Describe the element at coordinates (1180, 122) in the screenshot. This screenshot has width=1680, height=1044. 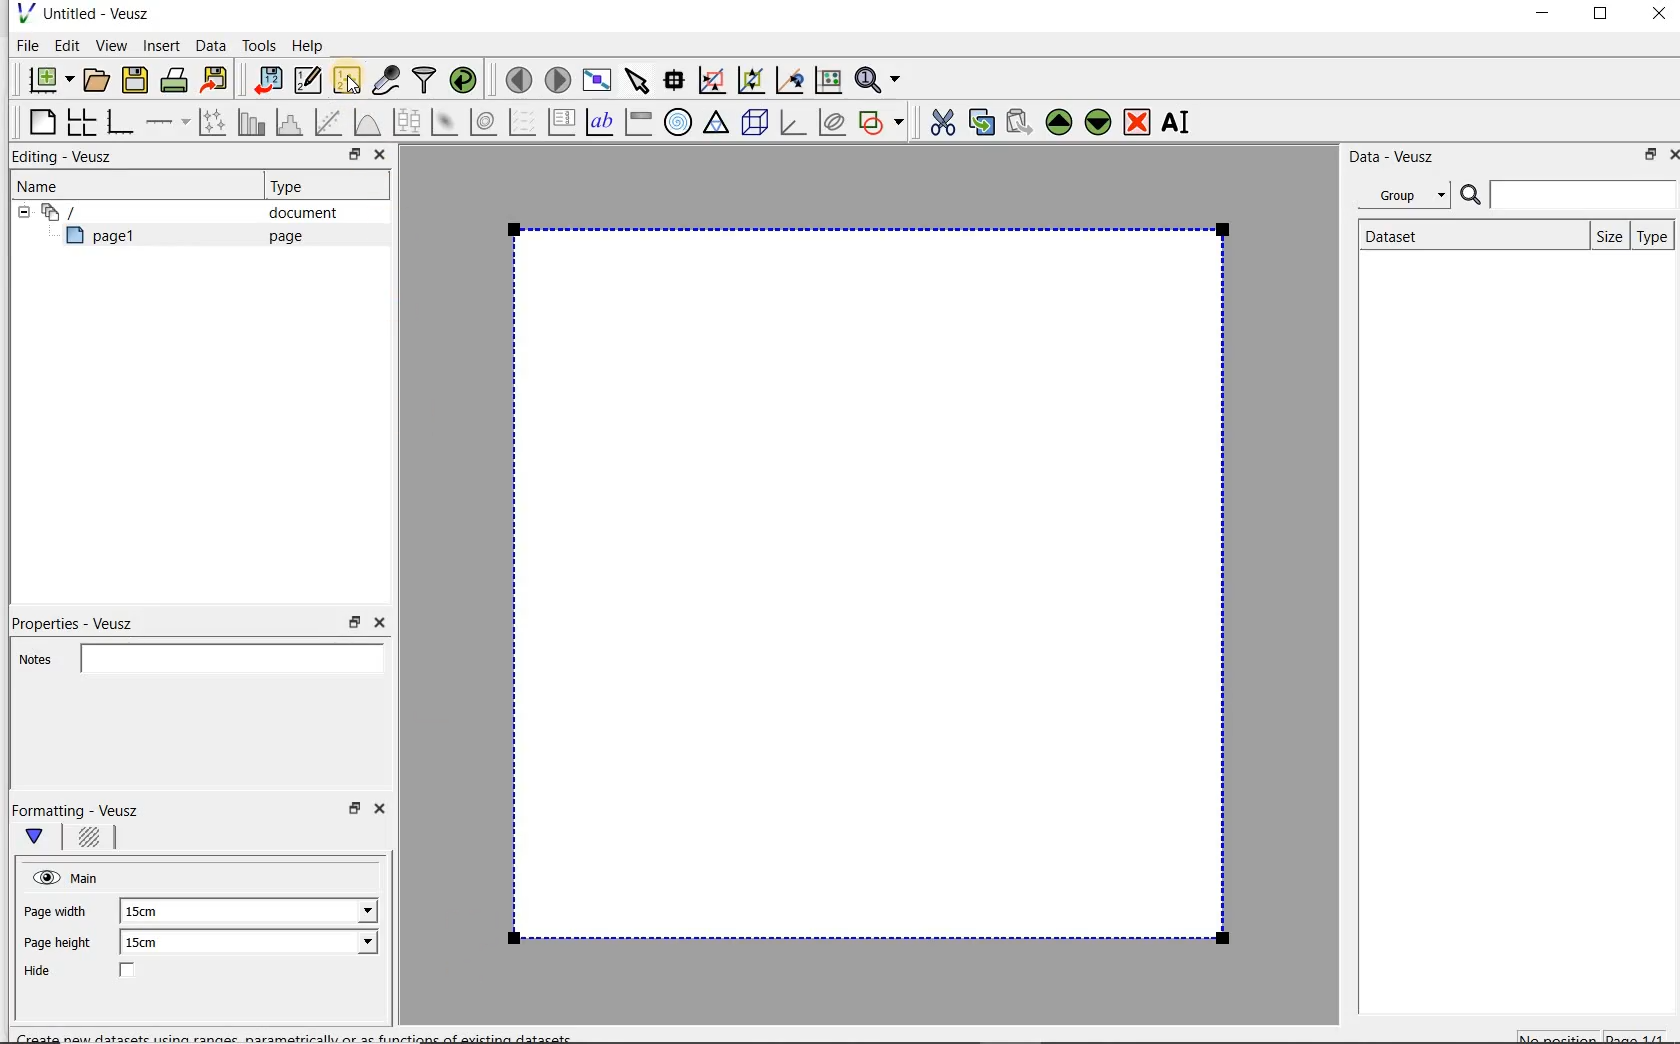
I see `rename the selected widget` at that location.